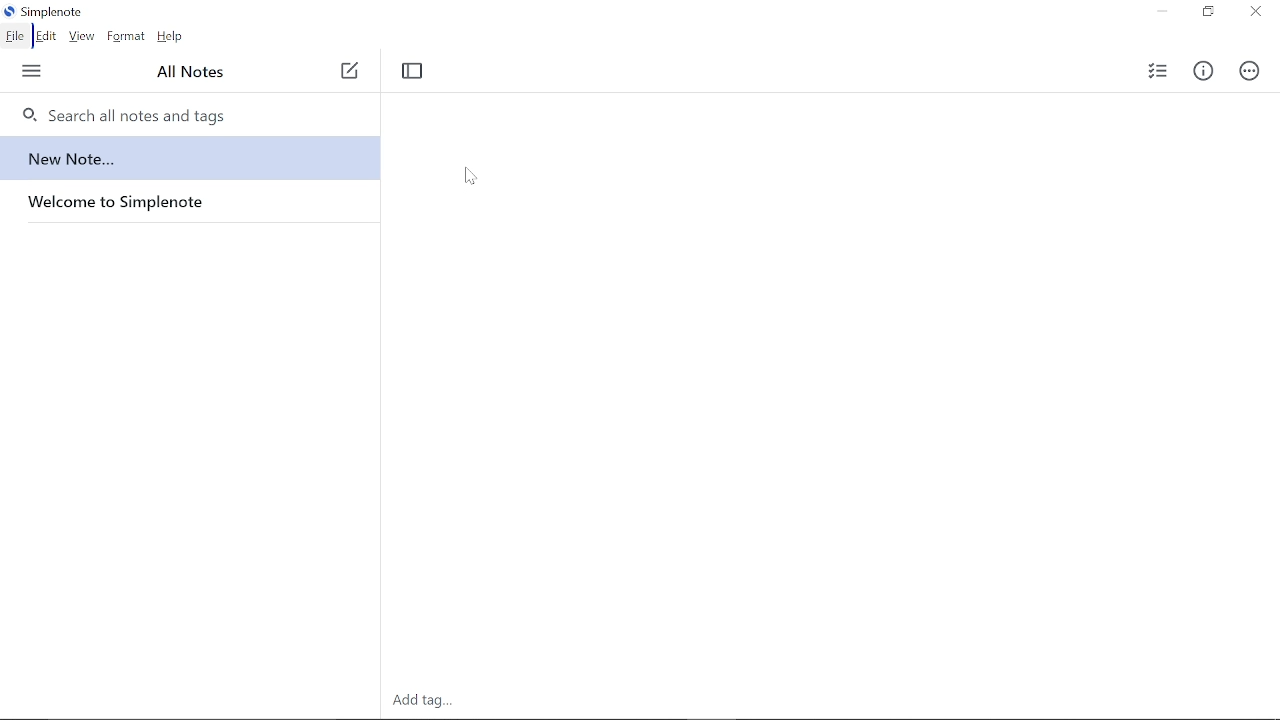  What do you see at coordinates (50, 37) in the screenshot?
I see `Edit` at bounding box center [50, 37].